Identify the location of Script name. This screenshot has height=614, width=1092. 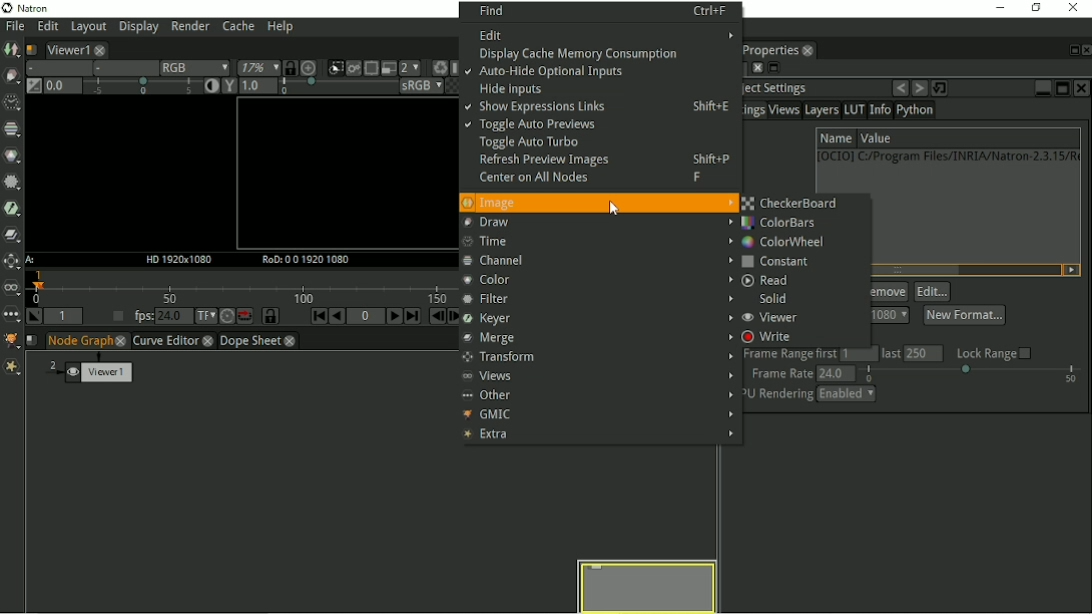
(31, 48).